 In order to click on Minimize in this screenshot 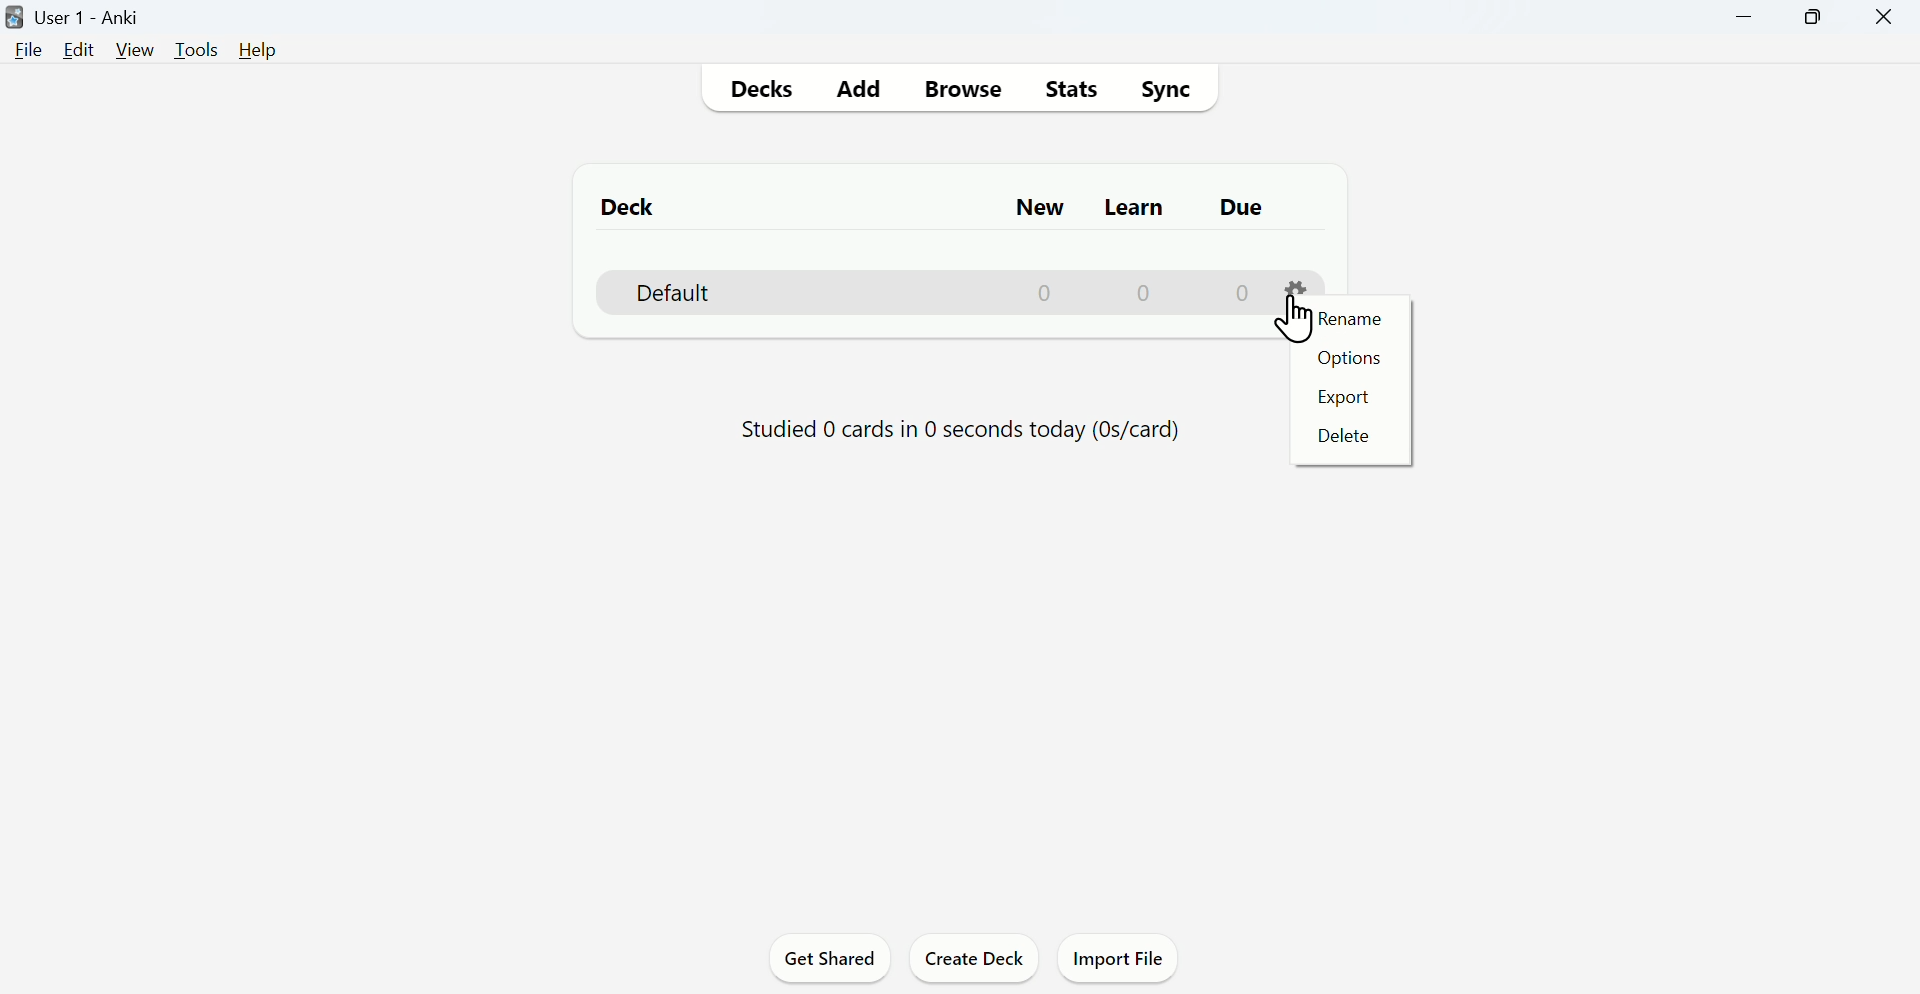, I will do `click(1745, 18)`.